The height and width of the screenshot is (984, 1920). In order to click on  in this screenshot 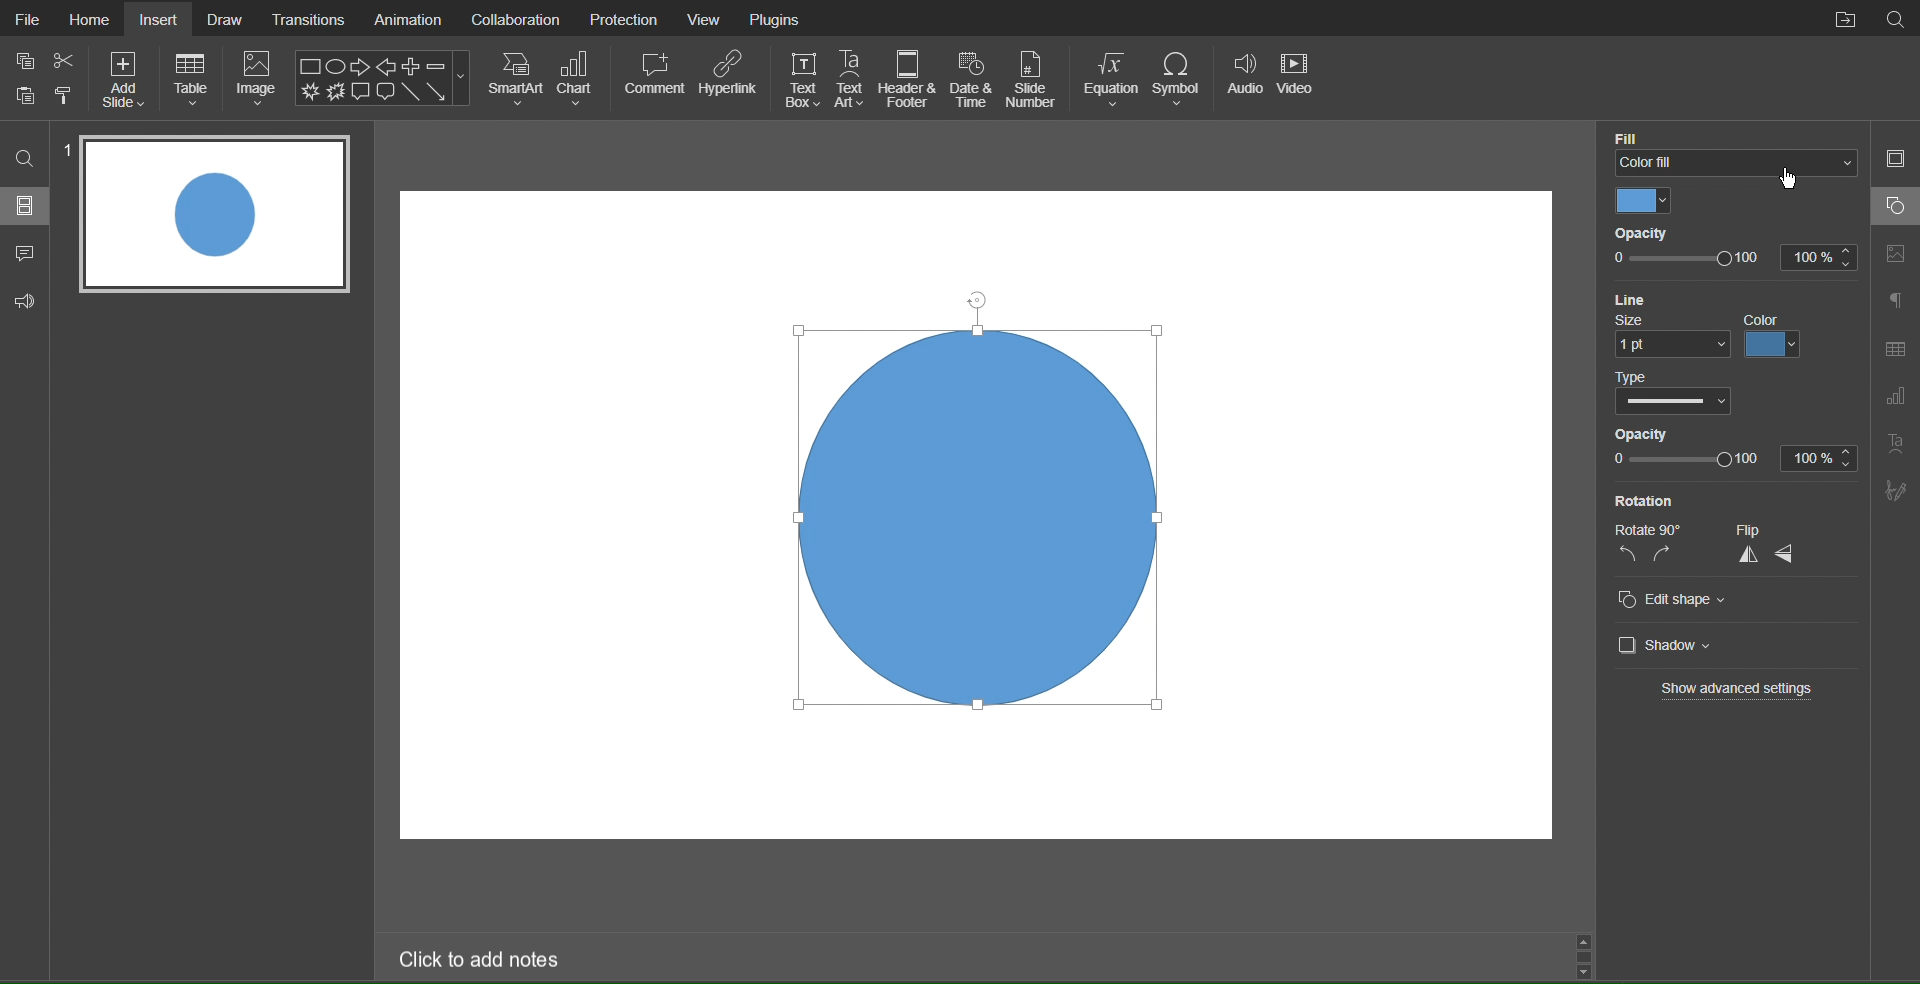, I will do `click(1676, 403)`.